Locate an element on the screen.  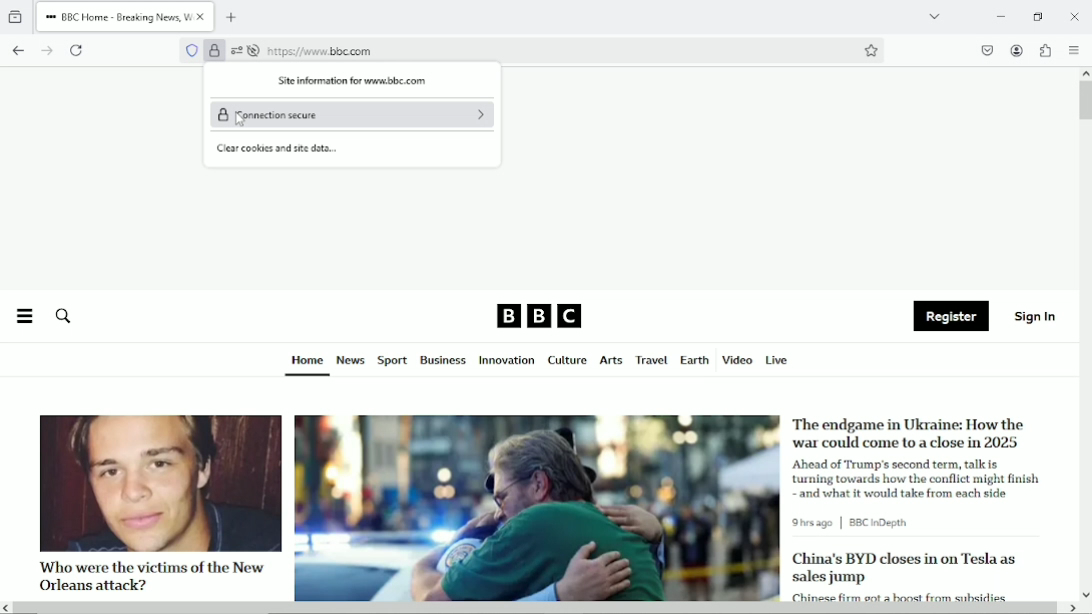
scroll up is located at coordinates (1085, 73).